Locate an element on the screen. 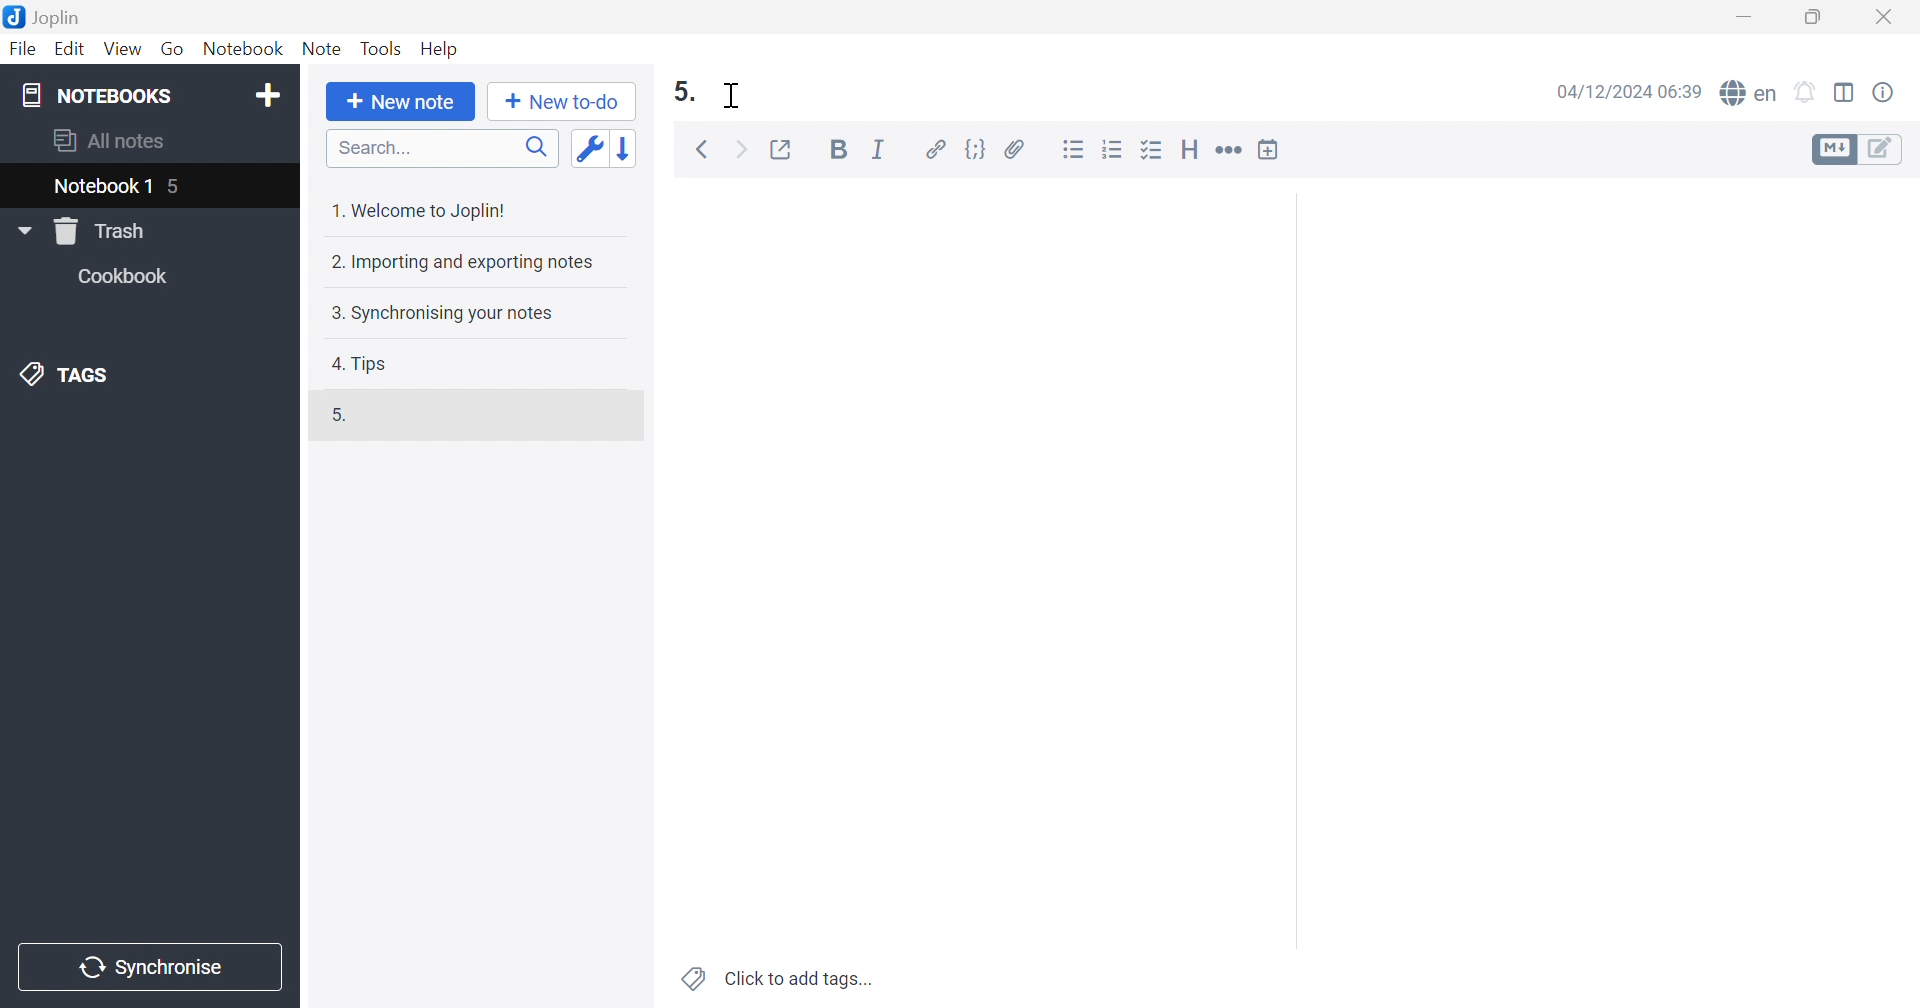 This screenshot has width=1920, height=1008. Minimize is located at coordinates (1748, 12).